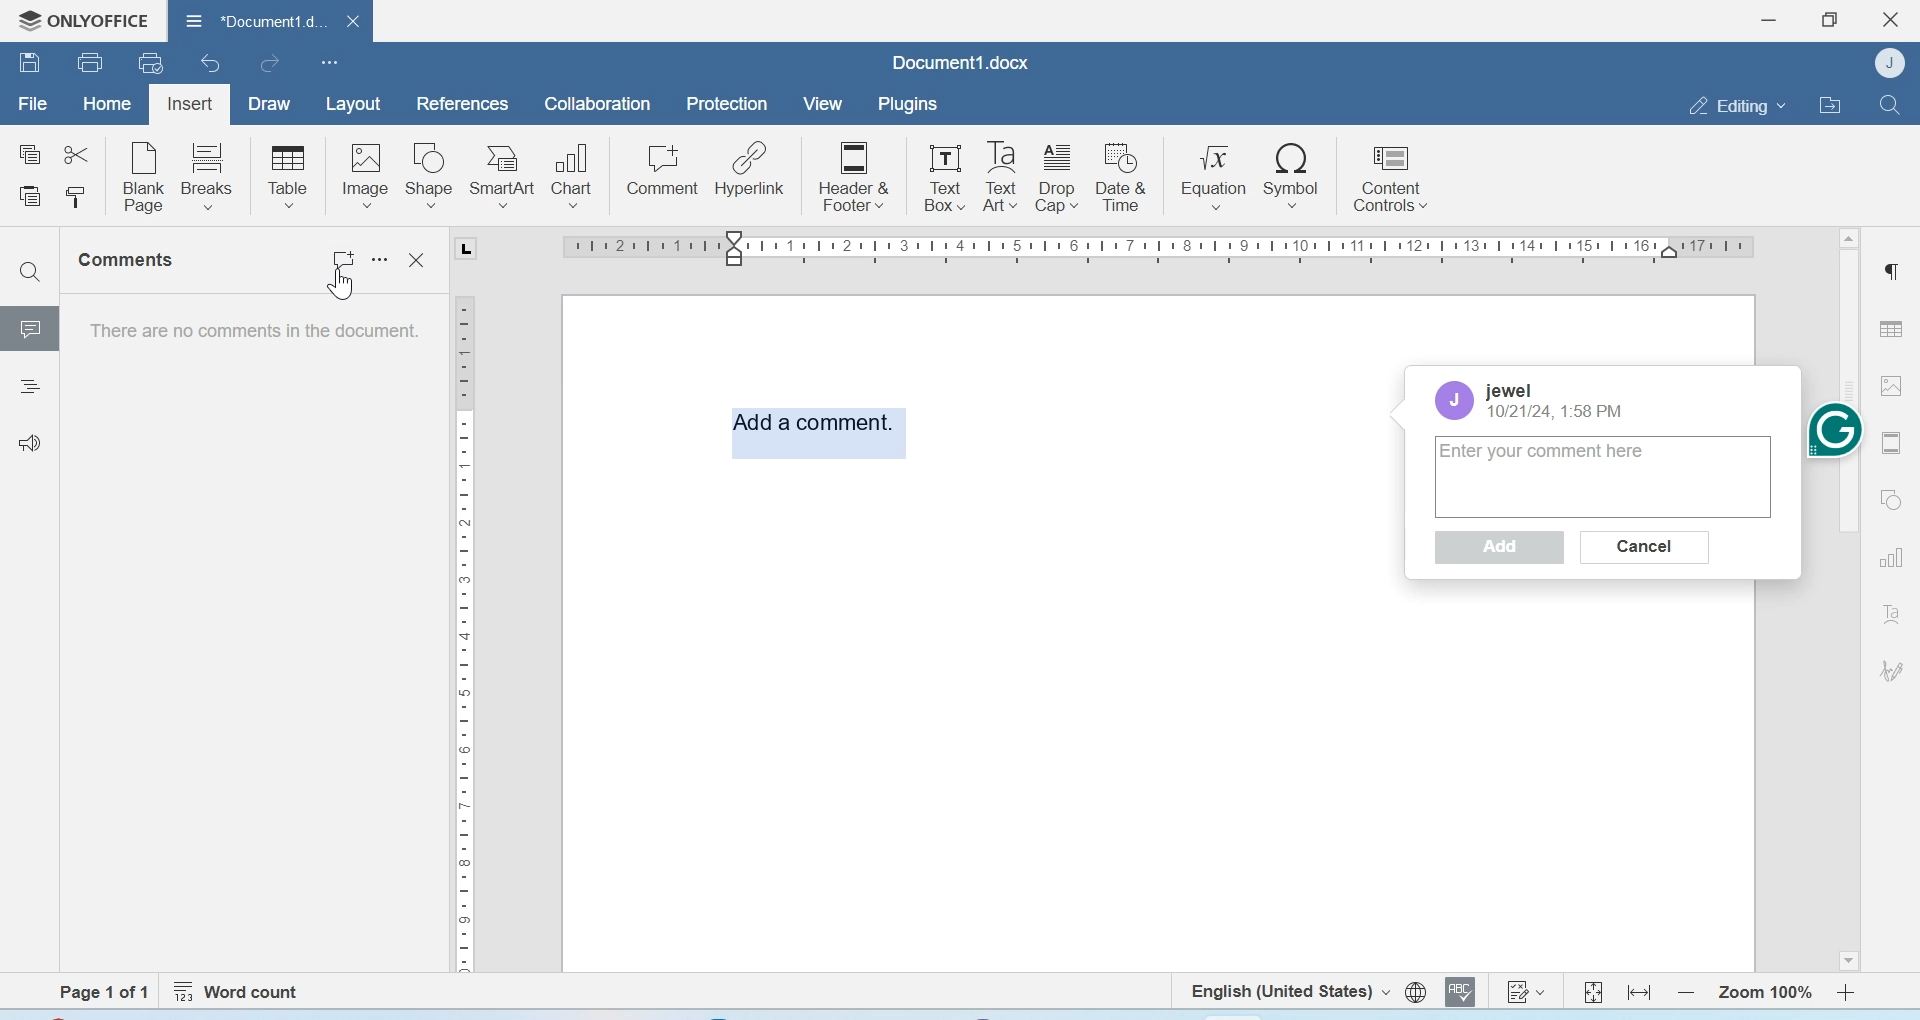 The image size is (1920, 1020). Describe the element at coordinates (1647, 547) in the screenshot. I see `Cancel` at that location.